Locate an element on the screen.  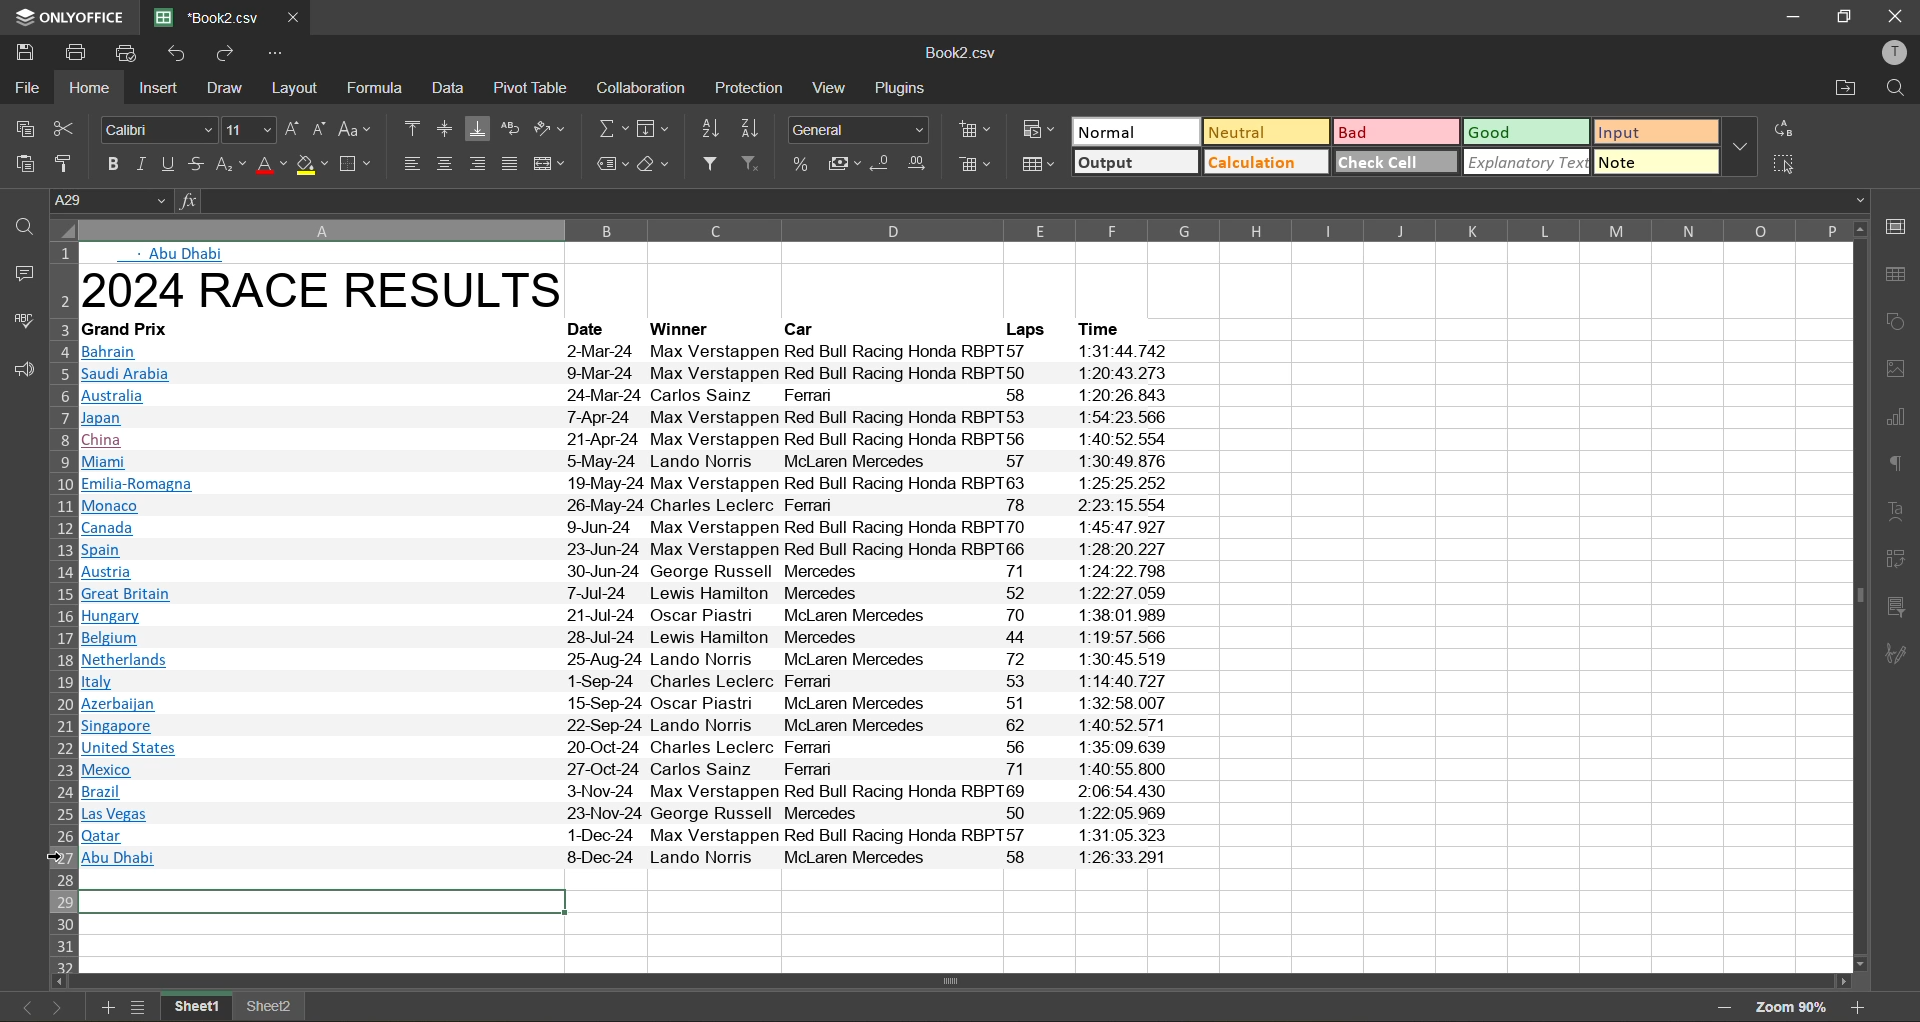
text info is located at coordinates (635, 548).